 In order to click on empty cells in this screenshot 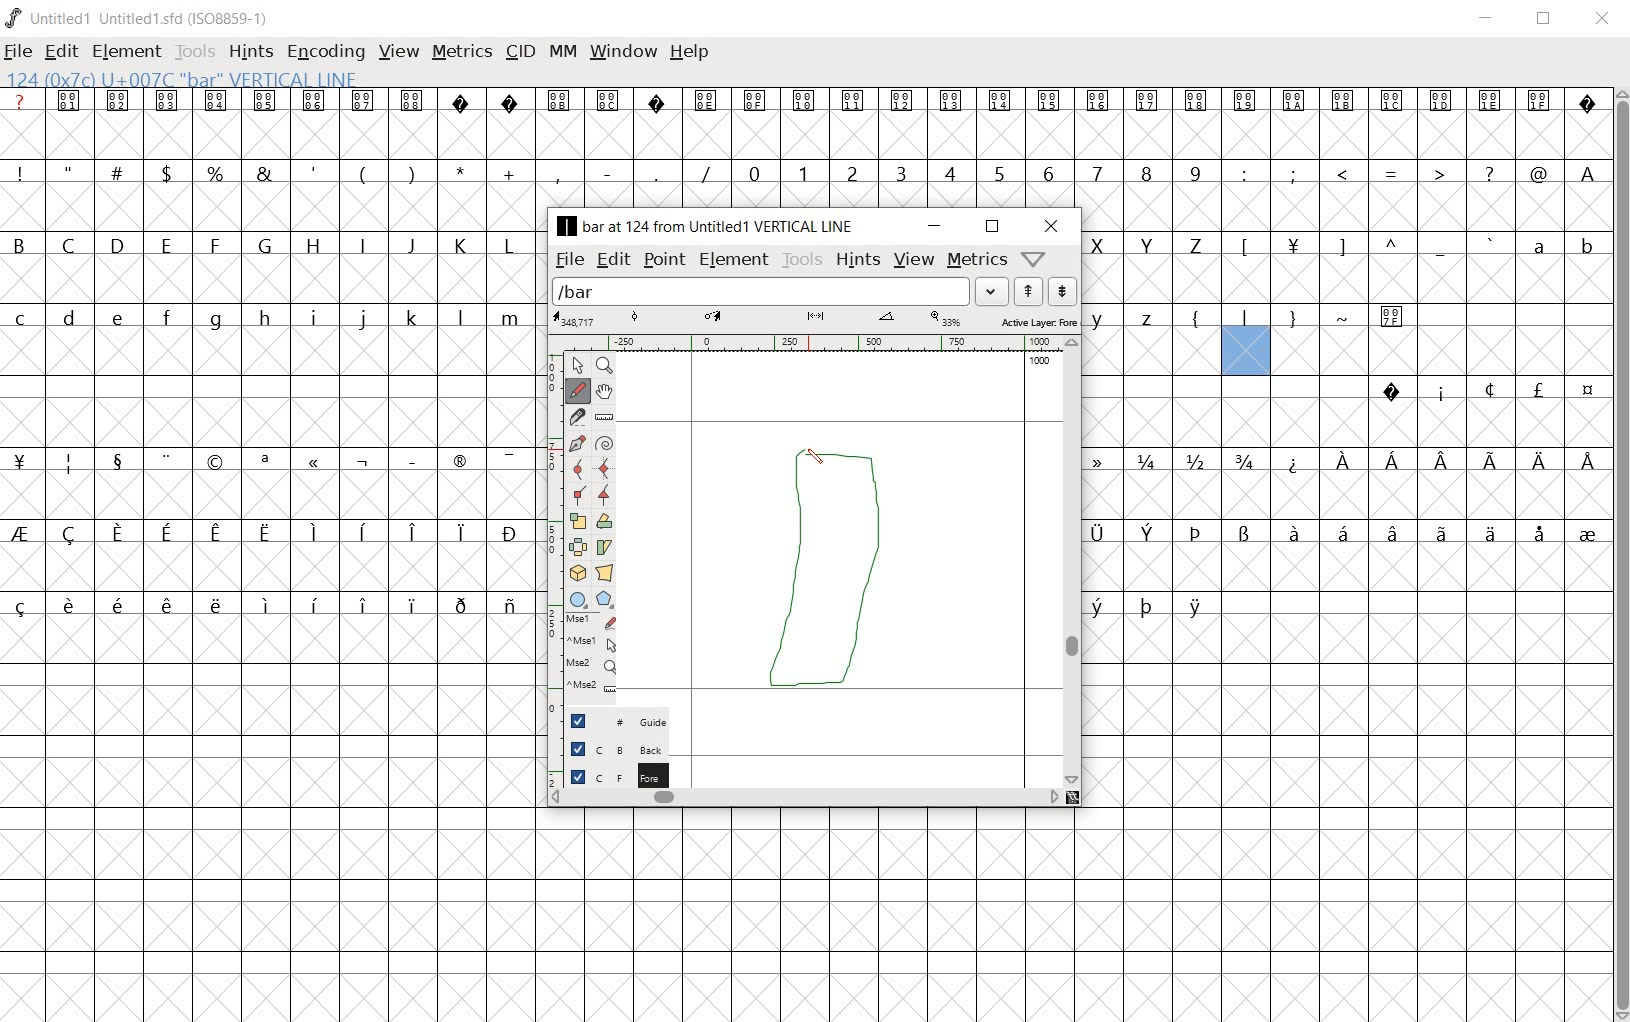, I will do `click(1072, 912)`.